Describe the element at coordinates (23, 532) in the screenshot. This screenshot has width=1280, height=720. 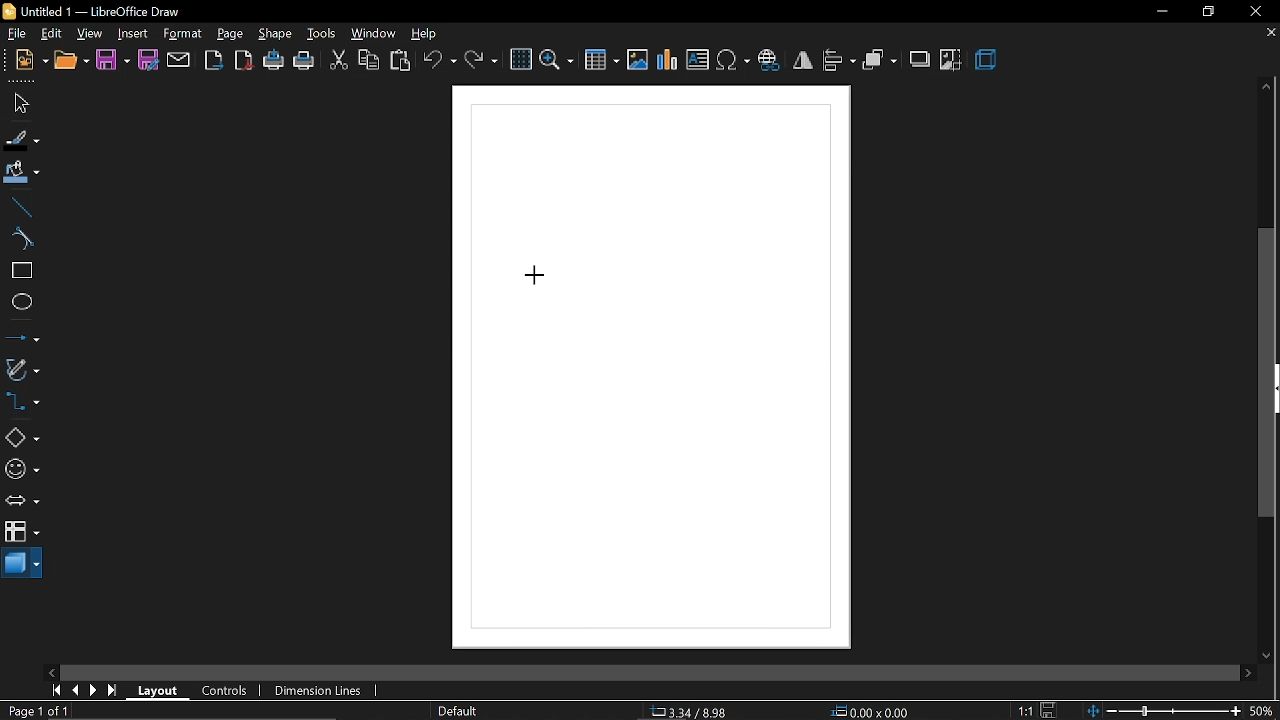
I see `flowchart` at that location.